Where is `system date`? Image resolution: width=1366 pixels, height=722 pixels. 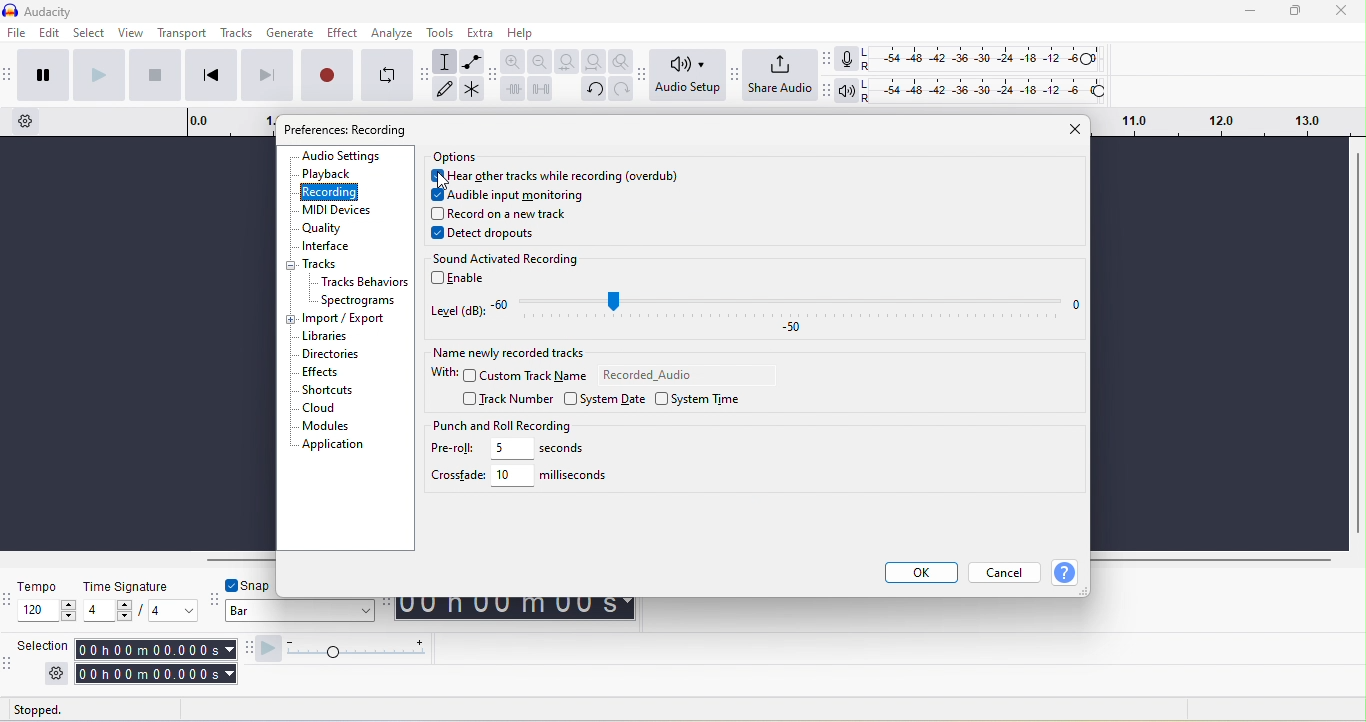 system date is located at coordinates (602, 399).